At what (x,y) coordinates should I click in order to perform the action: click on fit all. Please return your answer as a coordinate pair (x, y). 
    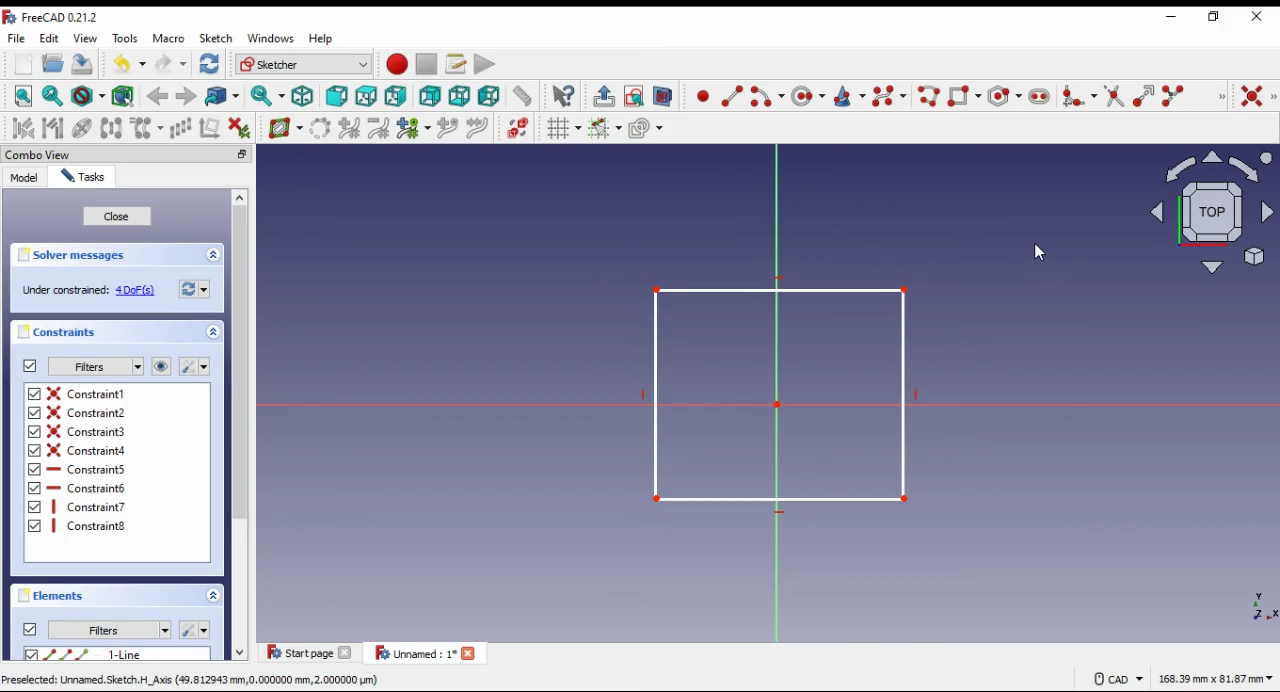
    Looking at the image, I should click on (24, 96).